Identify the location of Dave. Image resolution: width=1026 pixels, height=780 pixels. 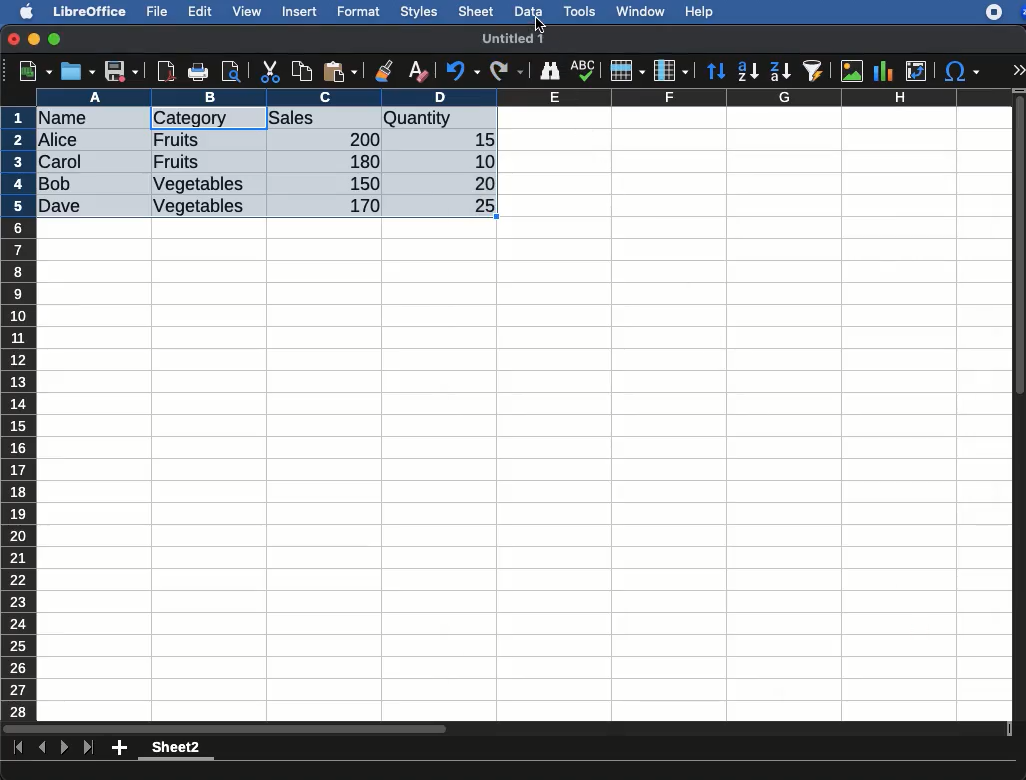
(64, 207).